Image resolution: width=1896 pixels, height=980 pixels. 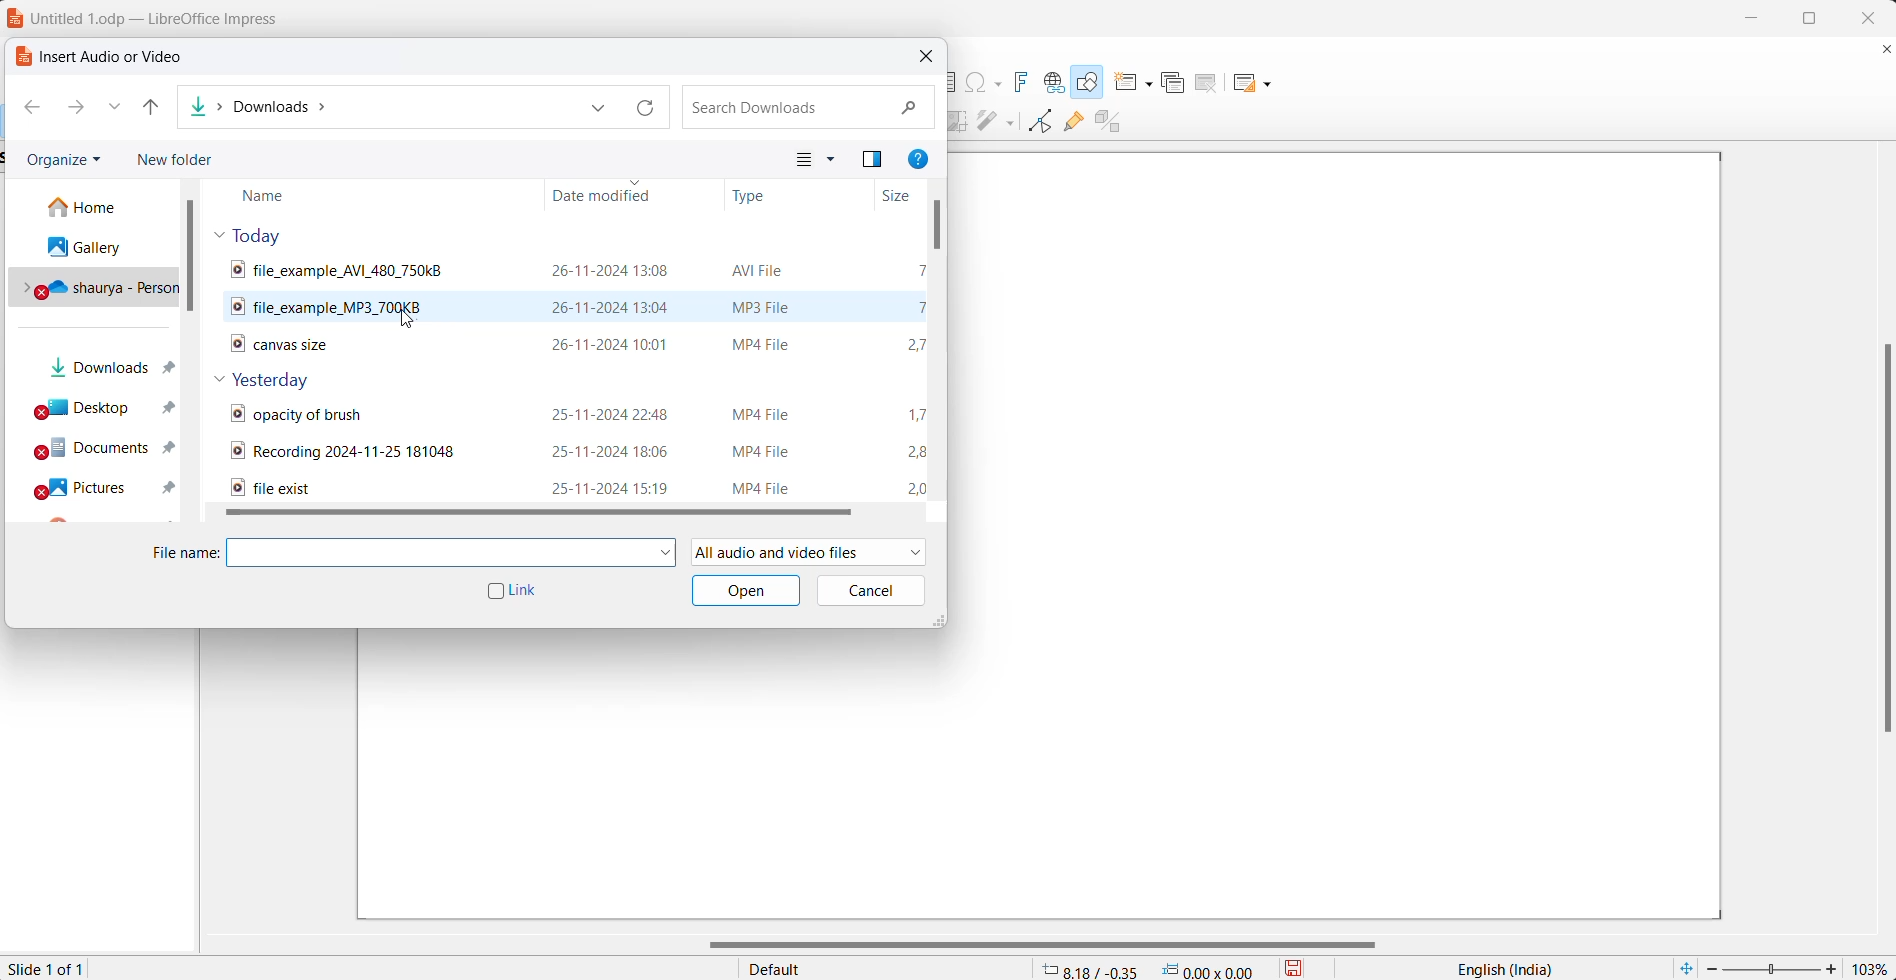 I want to click on paths, so click(x=377, y=108).